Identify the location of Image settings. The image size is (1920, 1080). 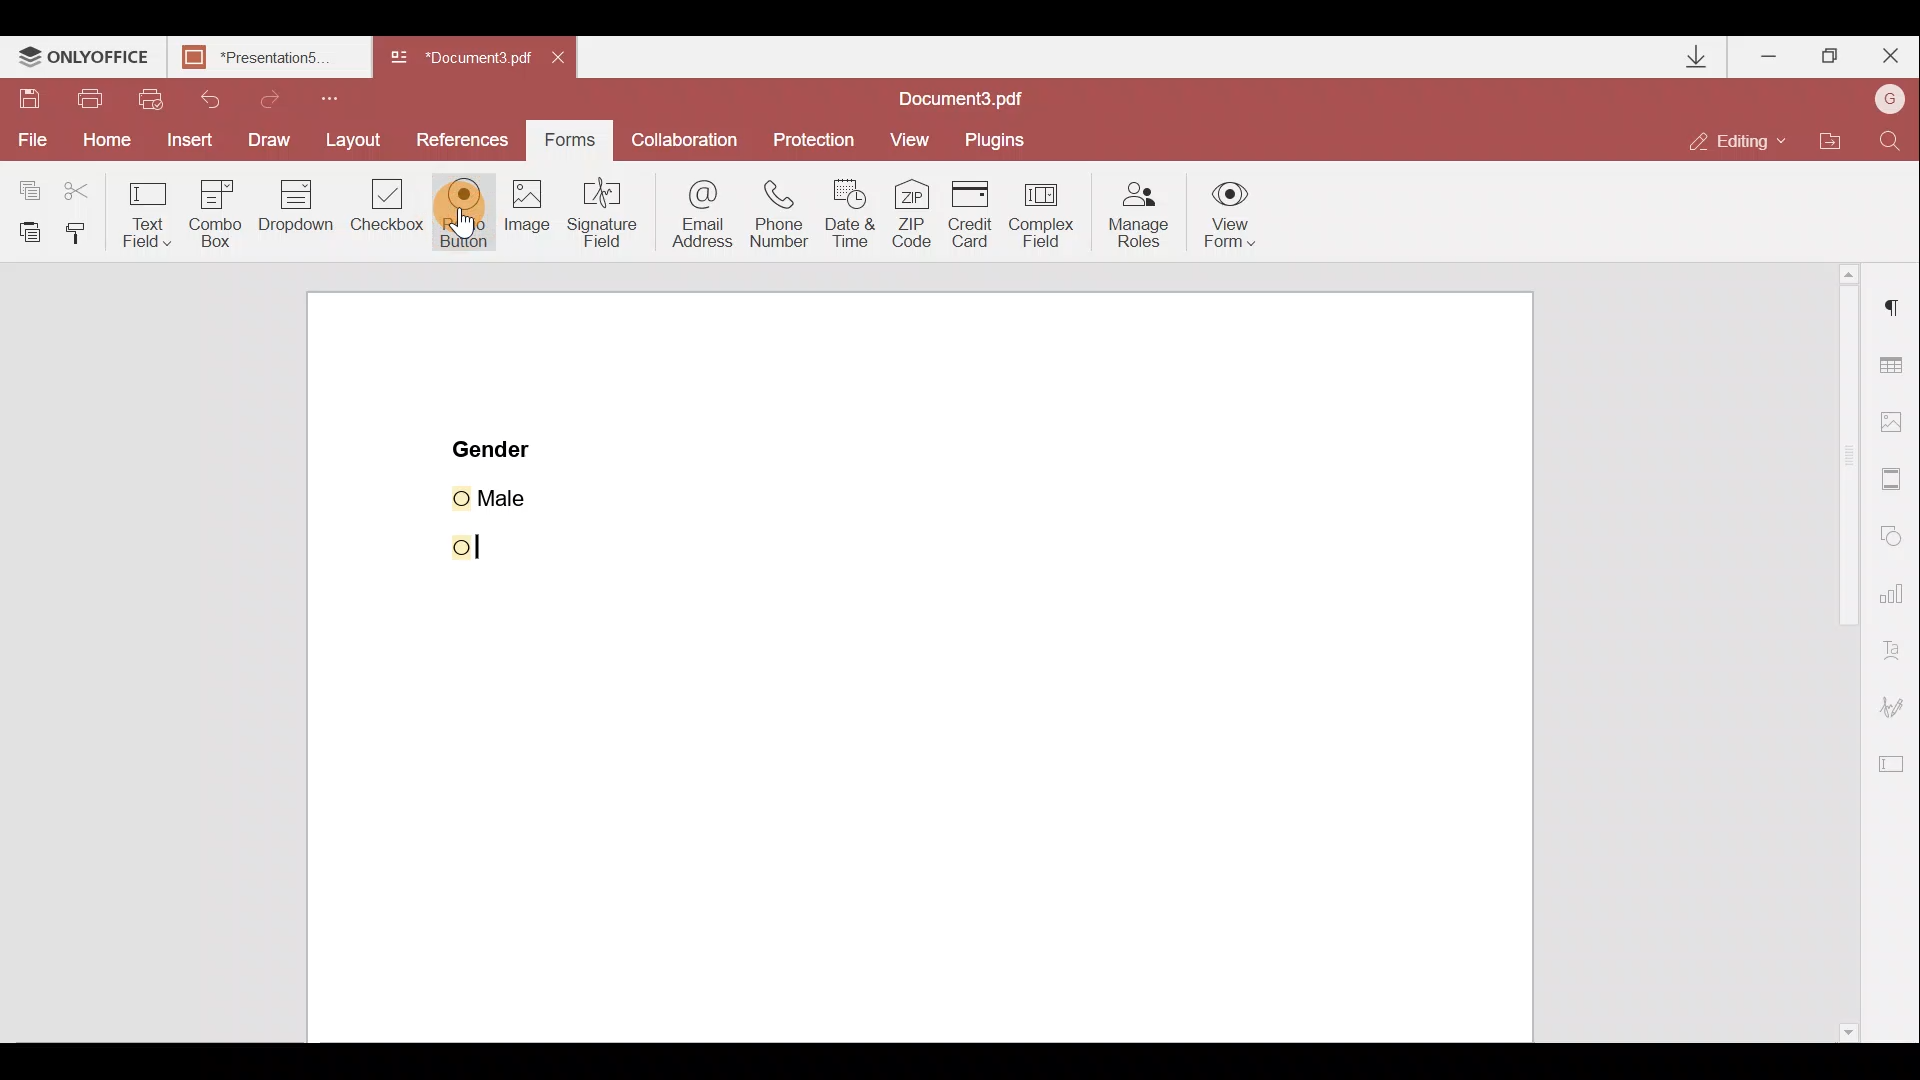
(1901, 423).